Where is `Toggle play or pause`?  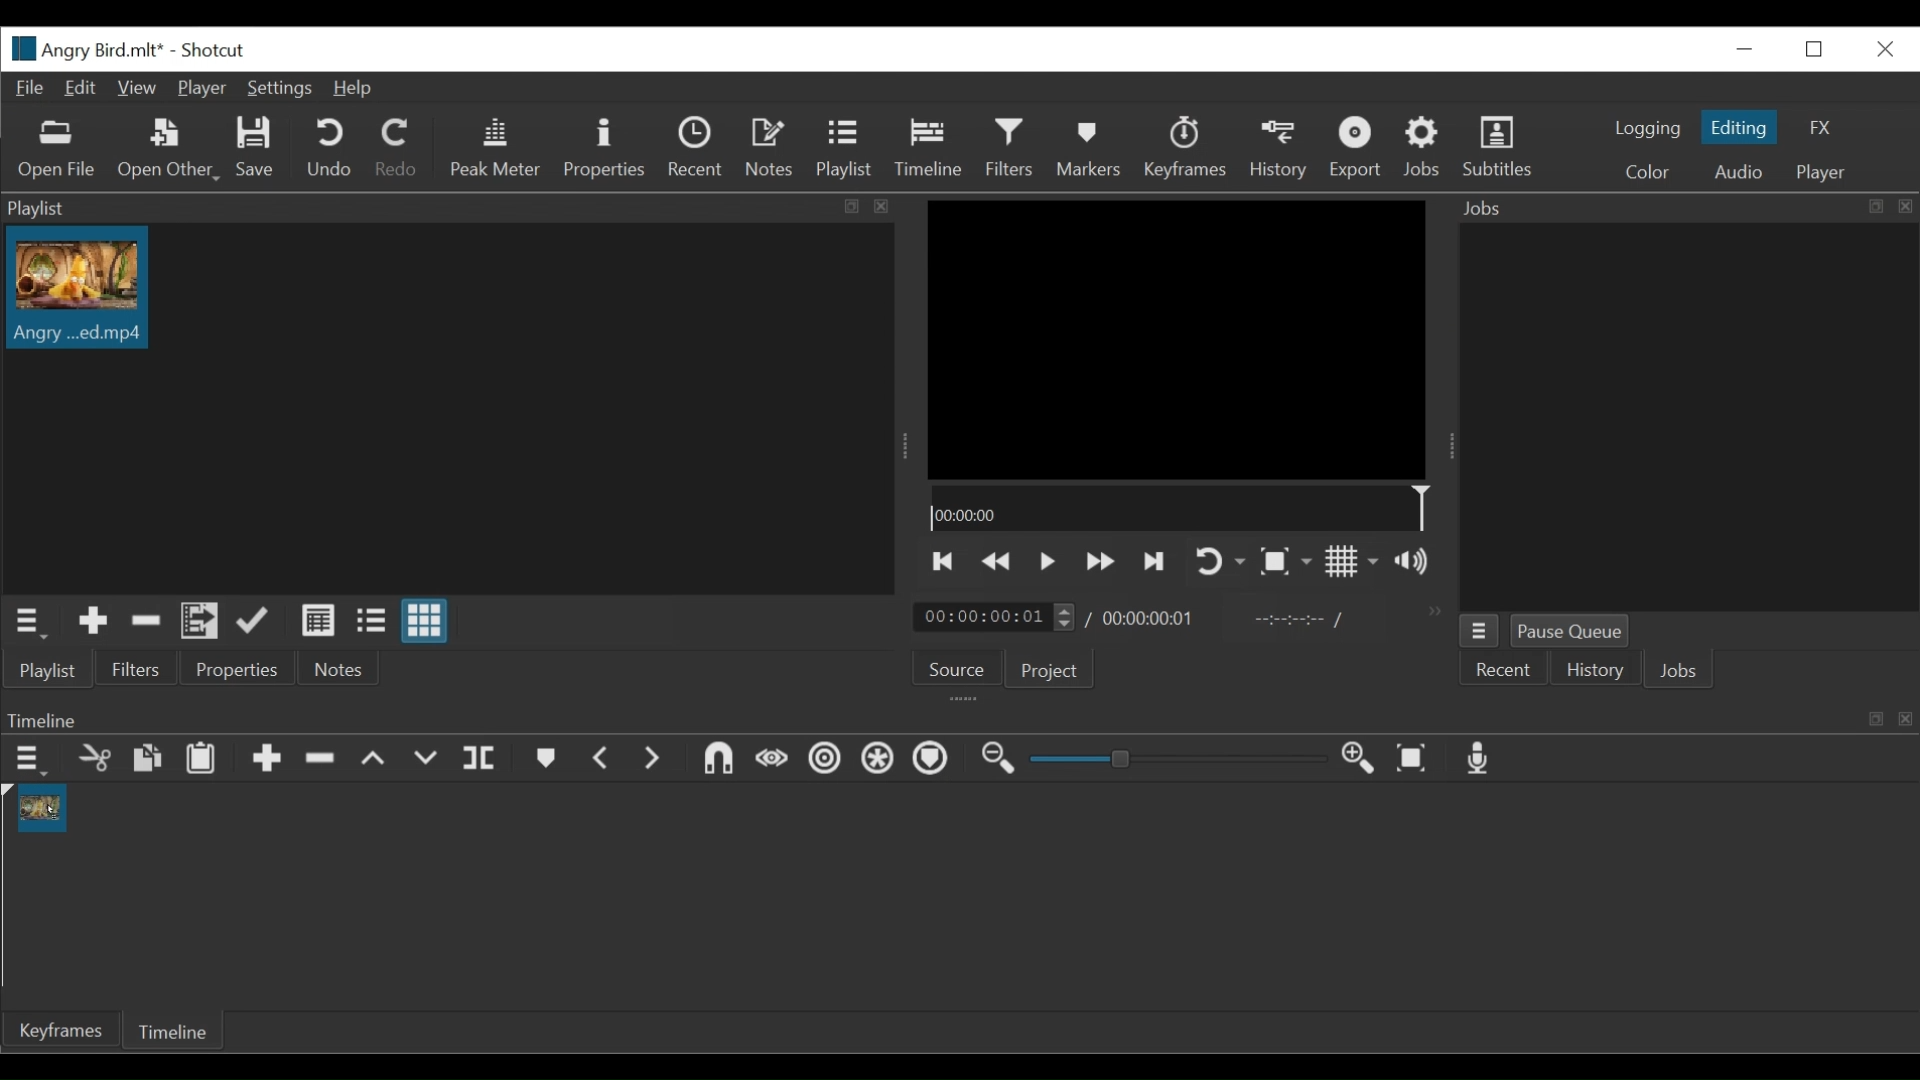 Toggle play or pause is located at coordinates (1048, 560).